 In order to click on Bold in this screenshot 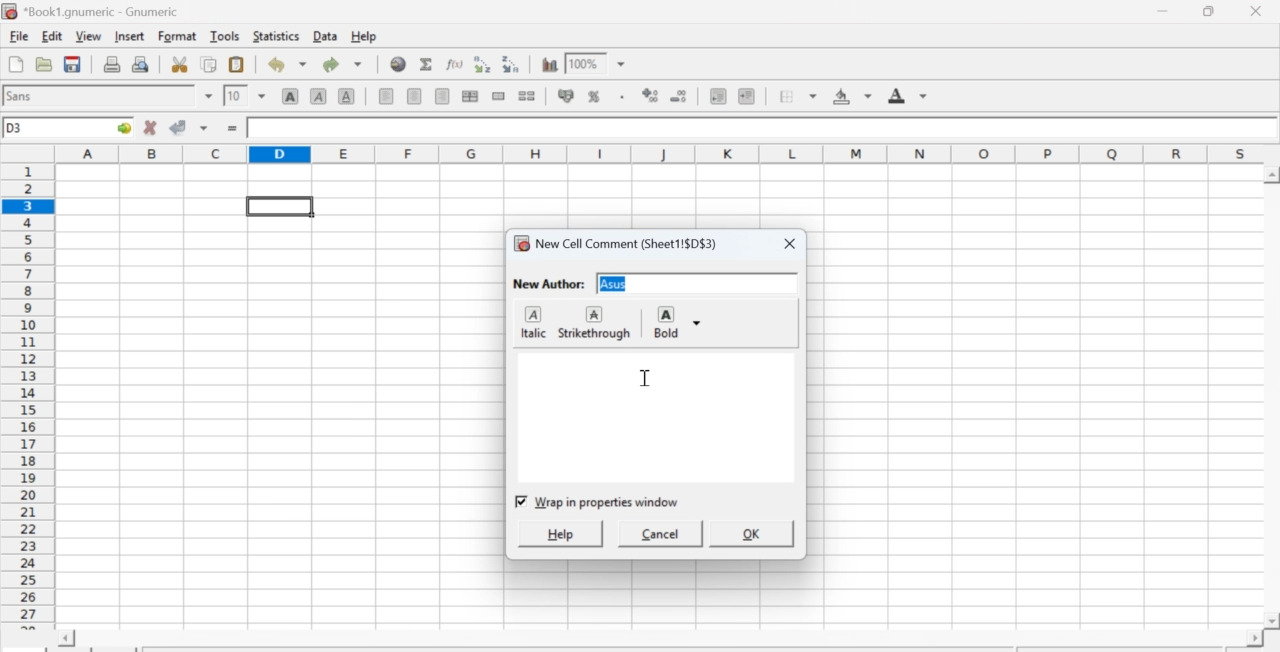, I will do `click(683, 321)`.